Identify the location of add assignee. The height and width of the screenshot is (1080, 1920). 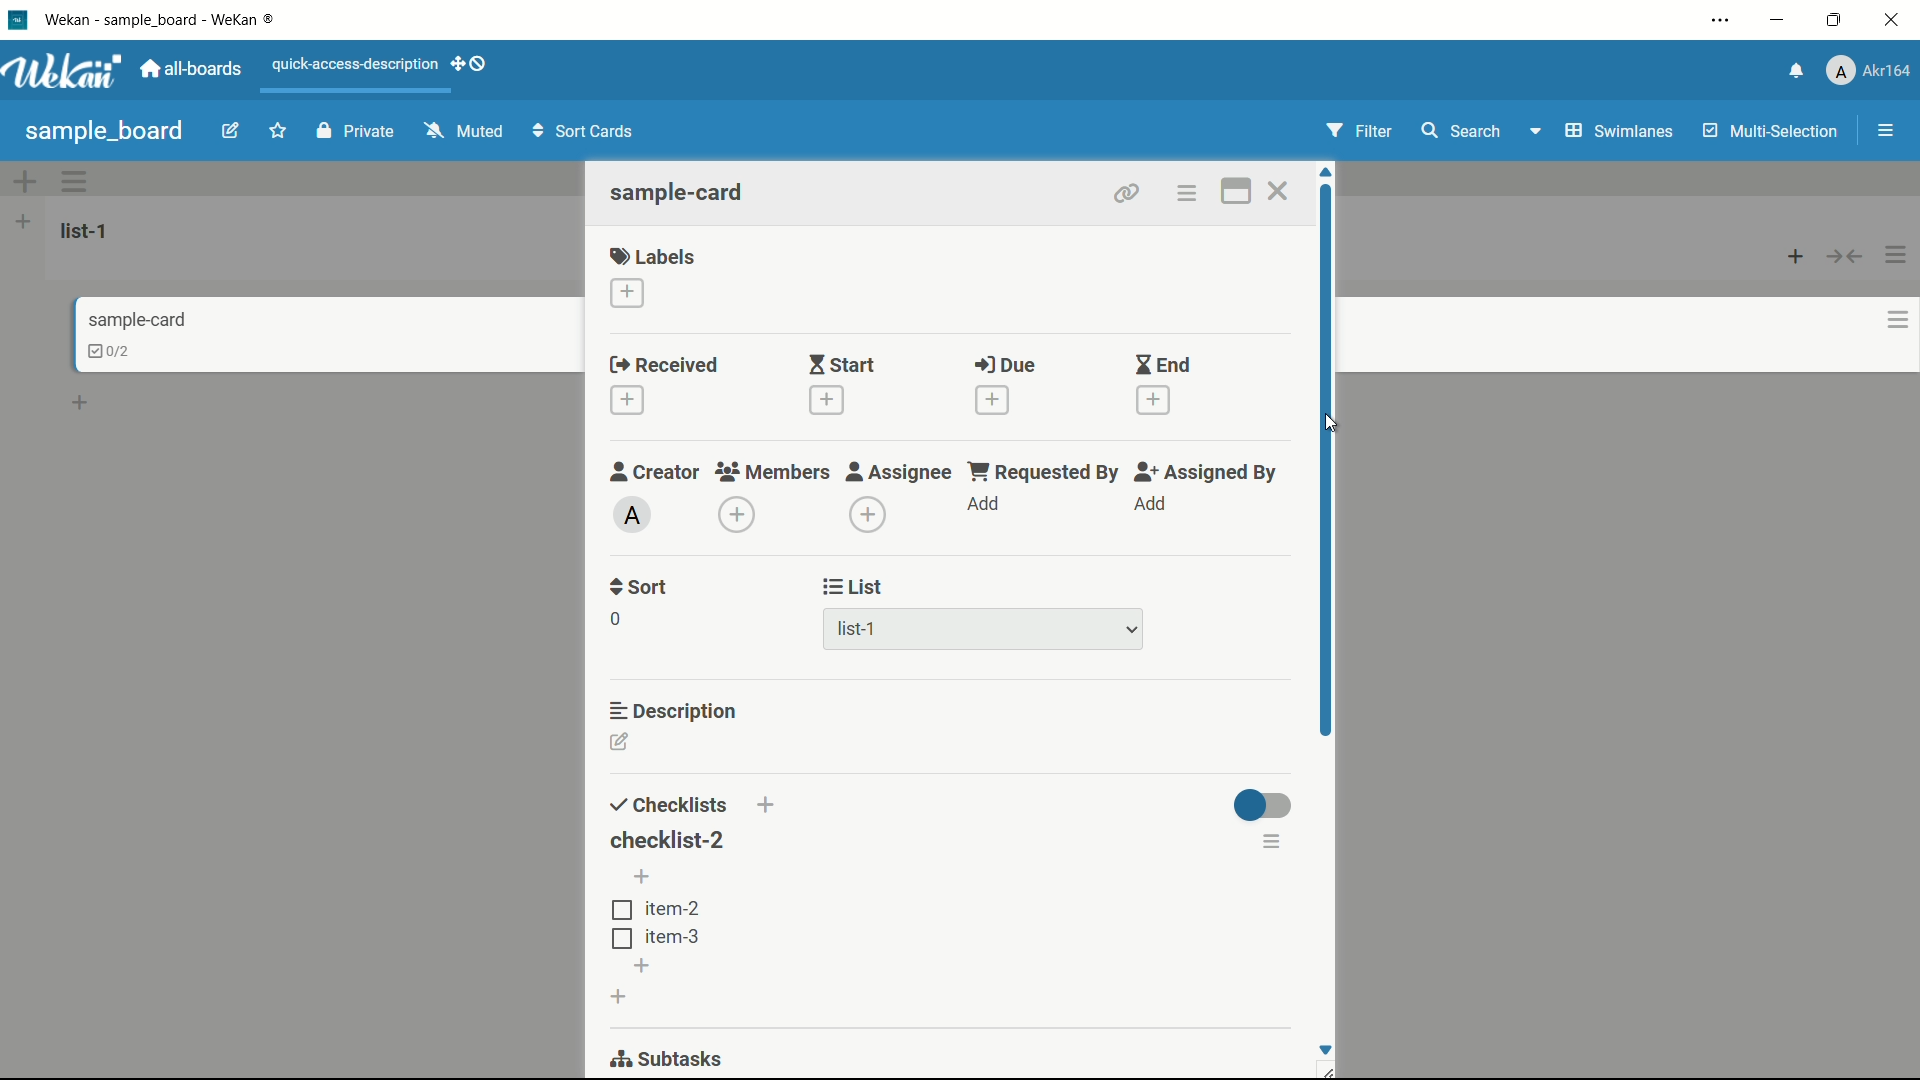
(869, 514).